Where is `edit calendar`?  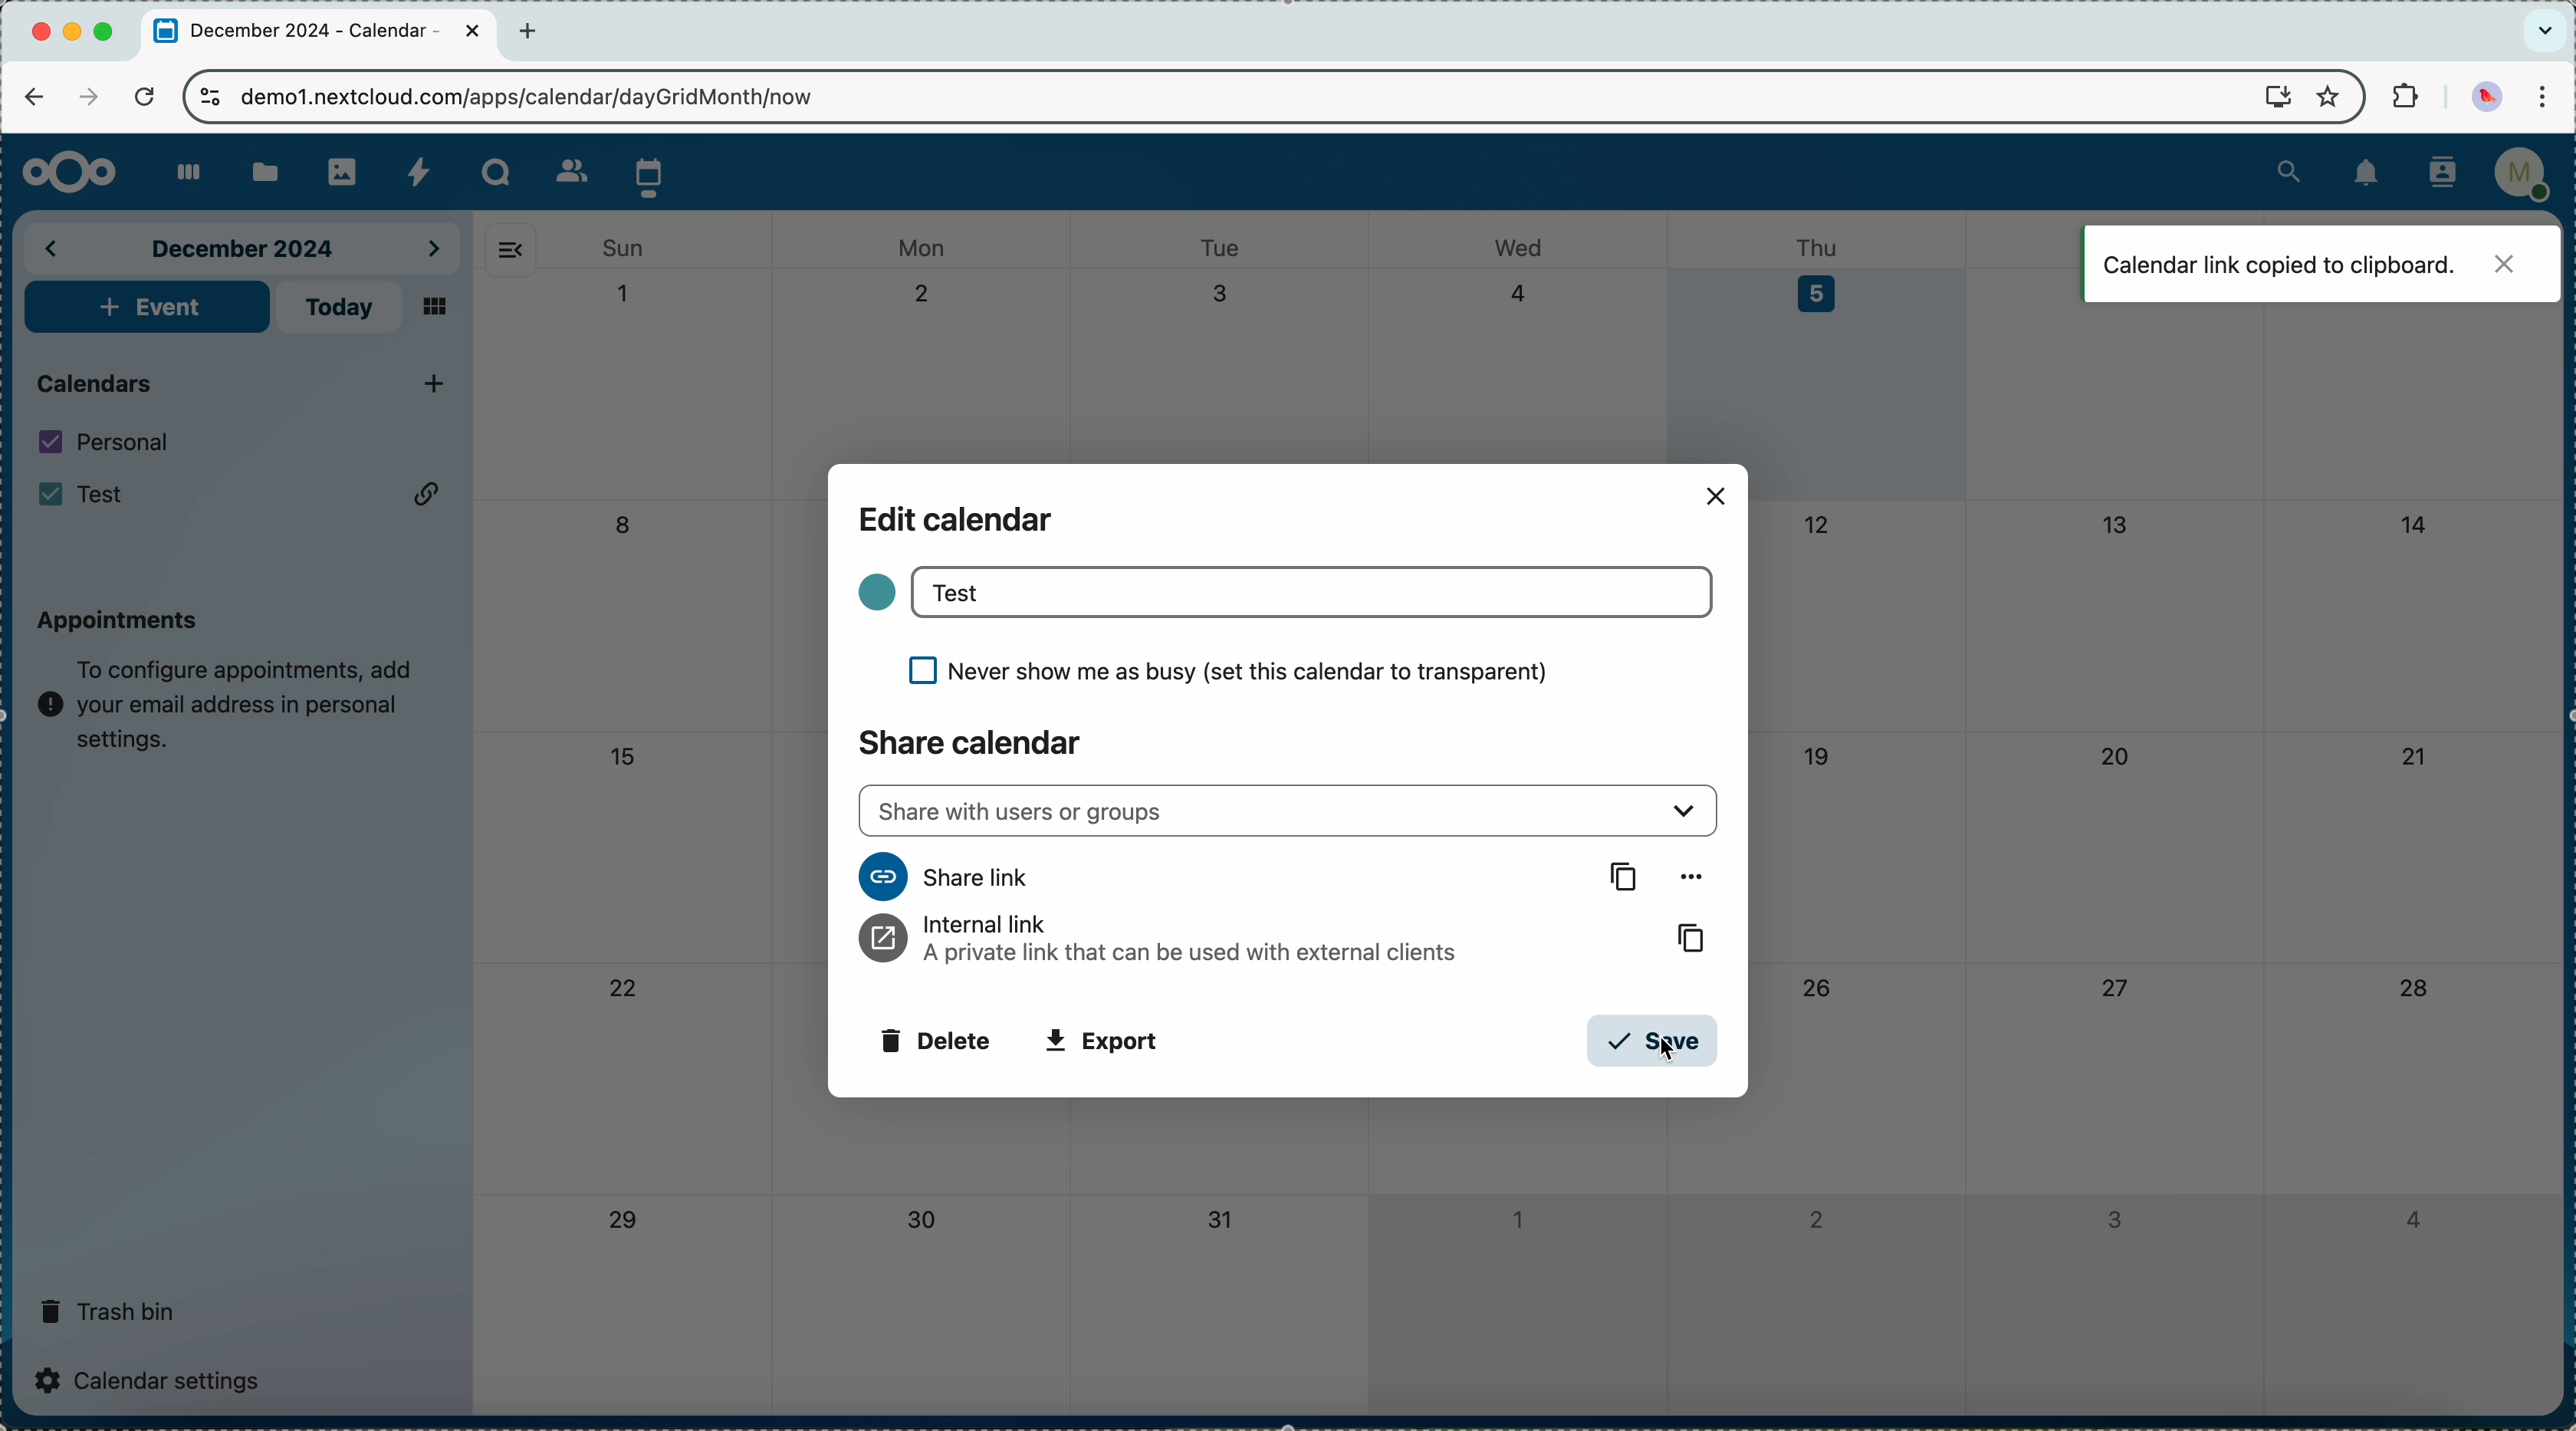 edit calendar is located at coordinates (958, 519).